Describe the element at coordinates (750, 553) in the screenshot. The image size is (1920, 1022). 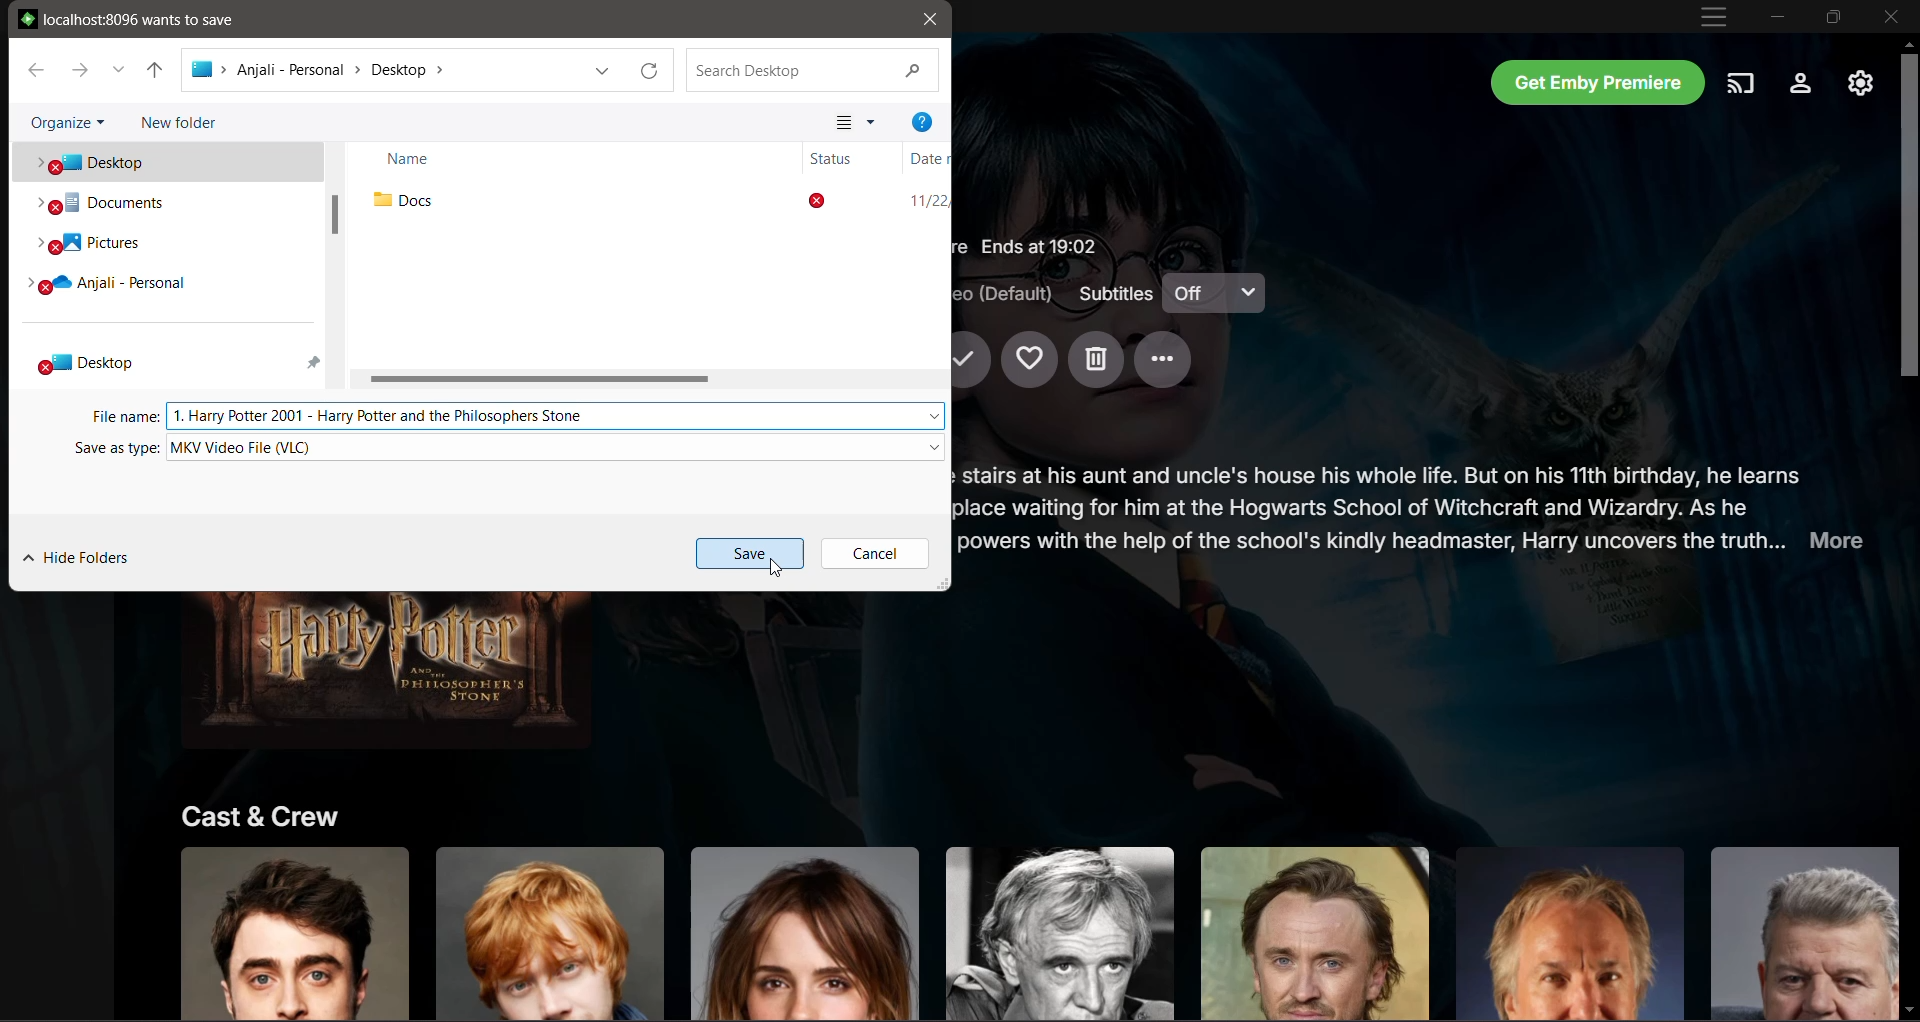
I see `Save` at that location.